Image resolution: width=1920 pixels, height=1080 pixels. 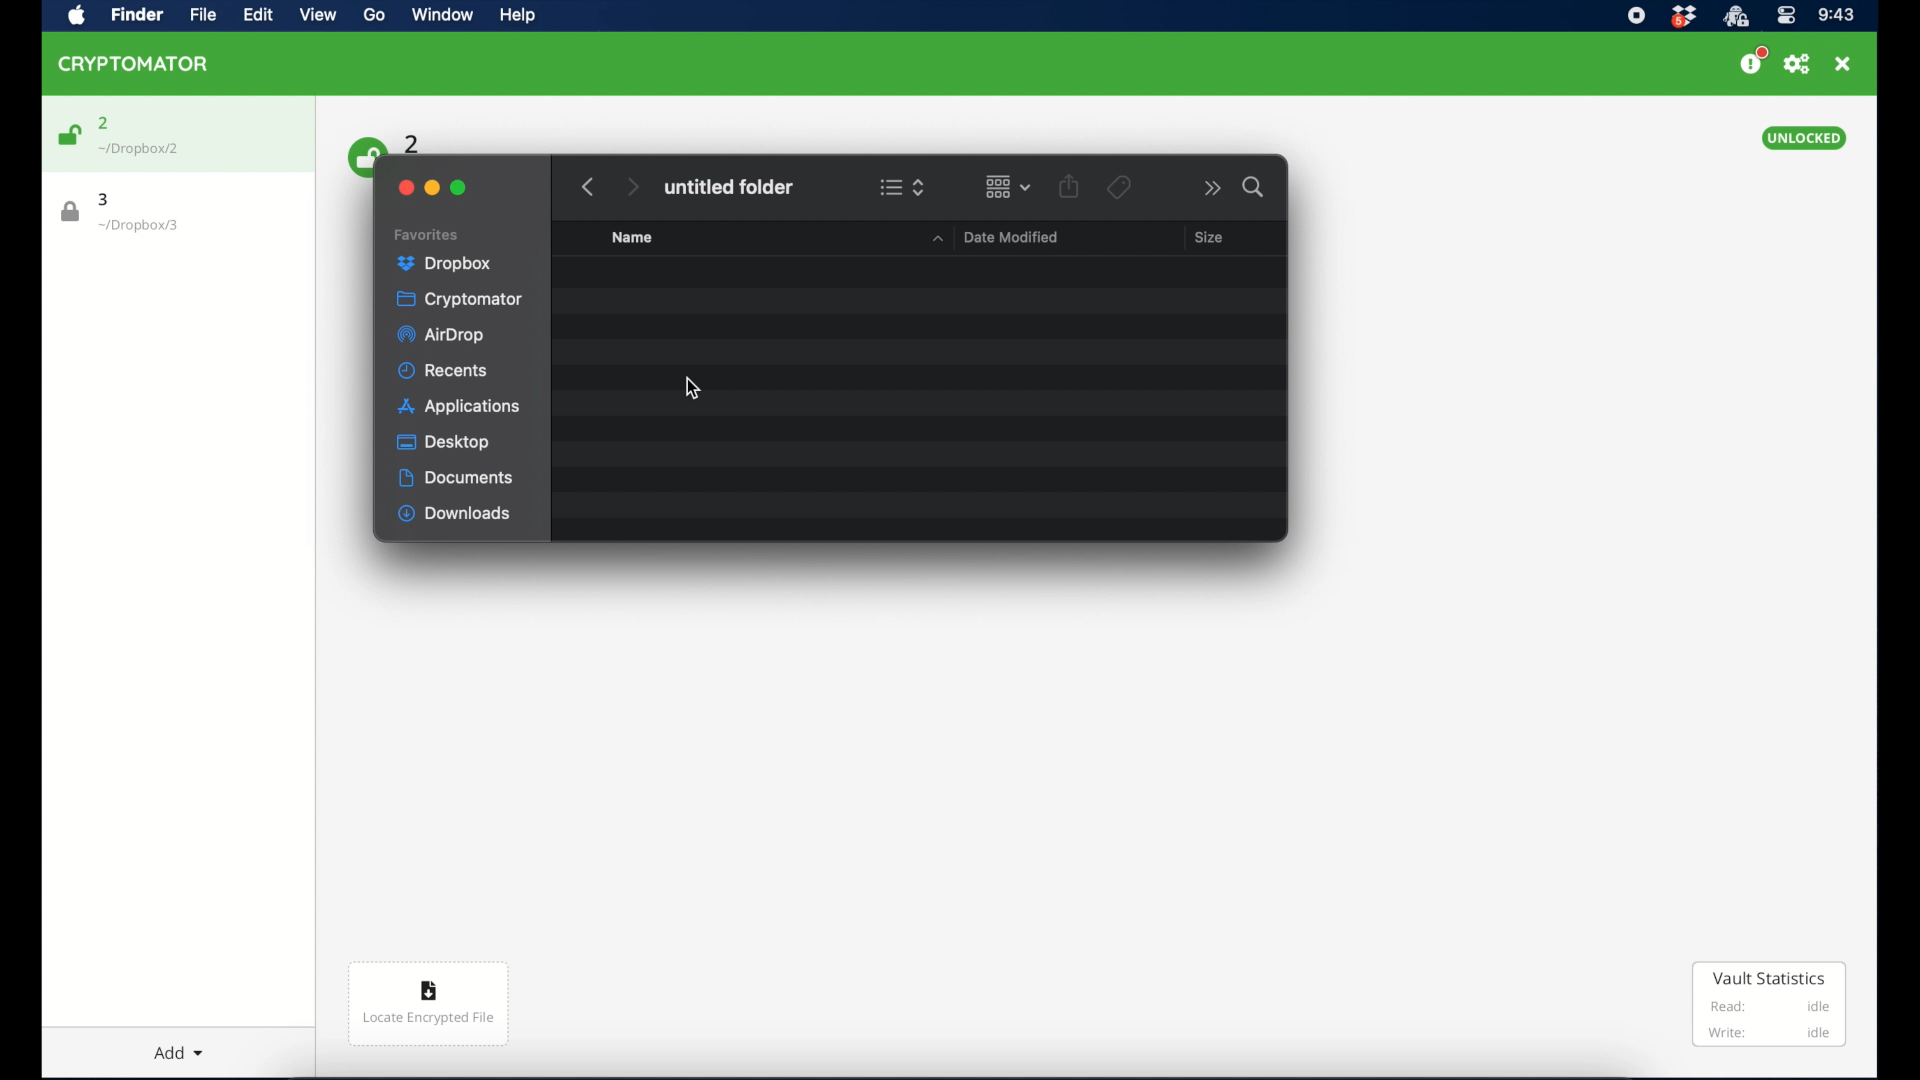 What do you see at coordinates (688, 390) in the screenshot?
I see `cursor` at bounding box center [688, 390].